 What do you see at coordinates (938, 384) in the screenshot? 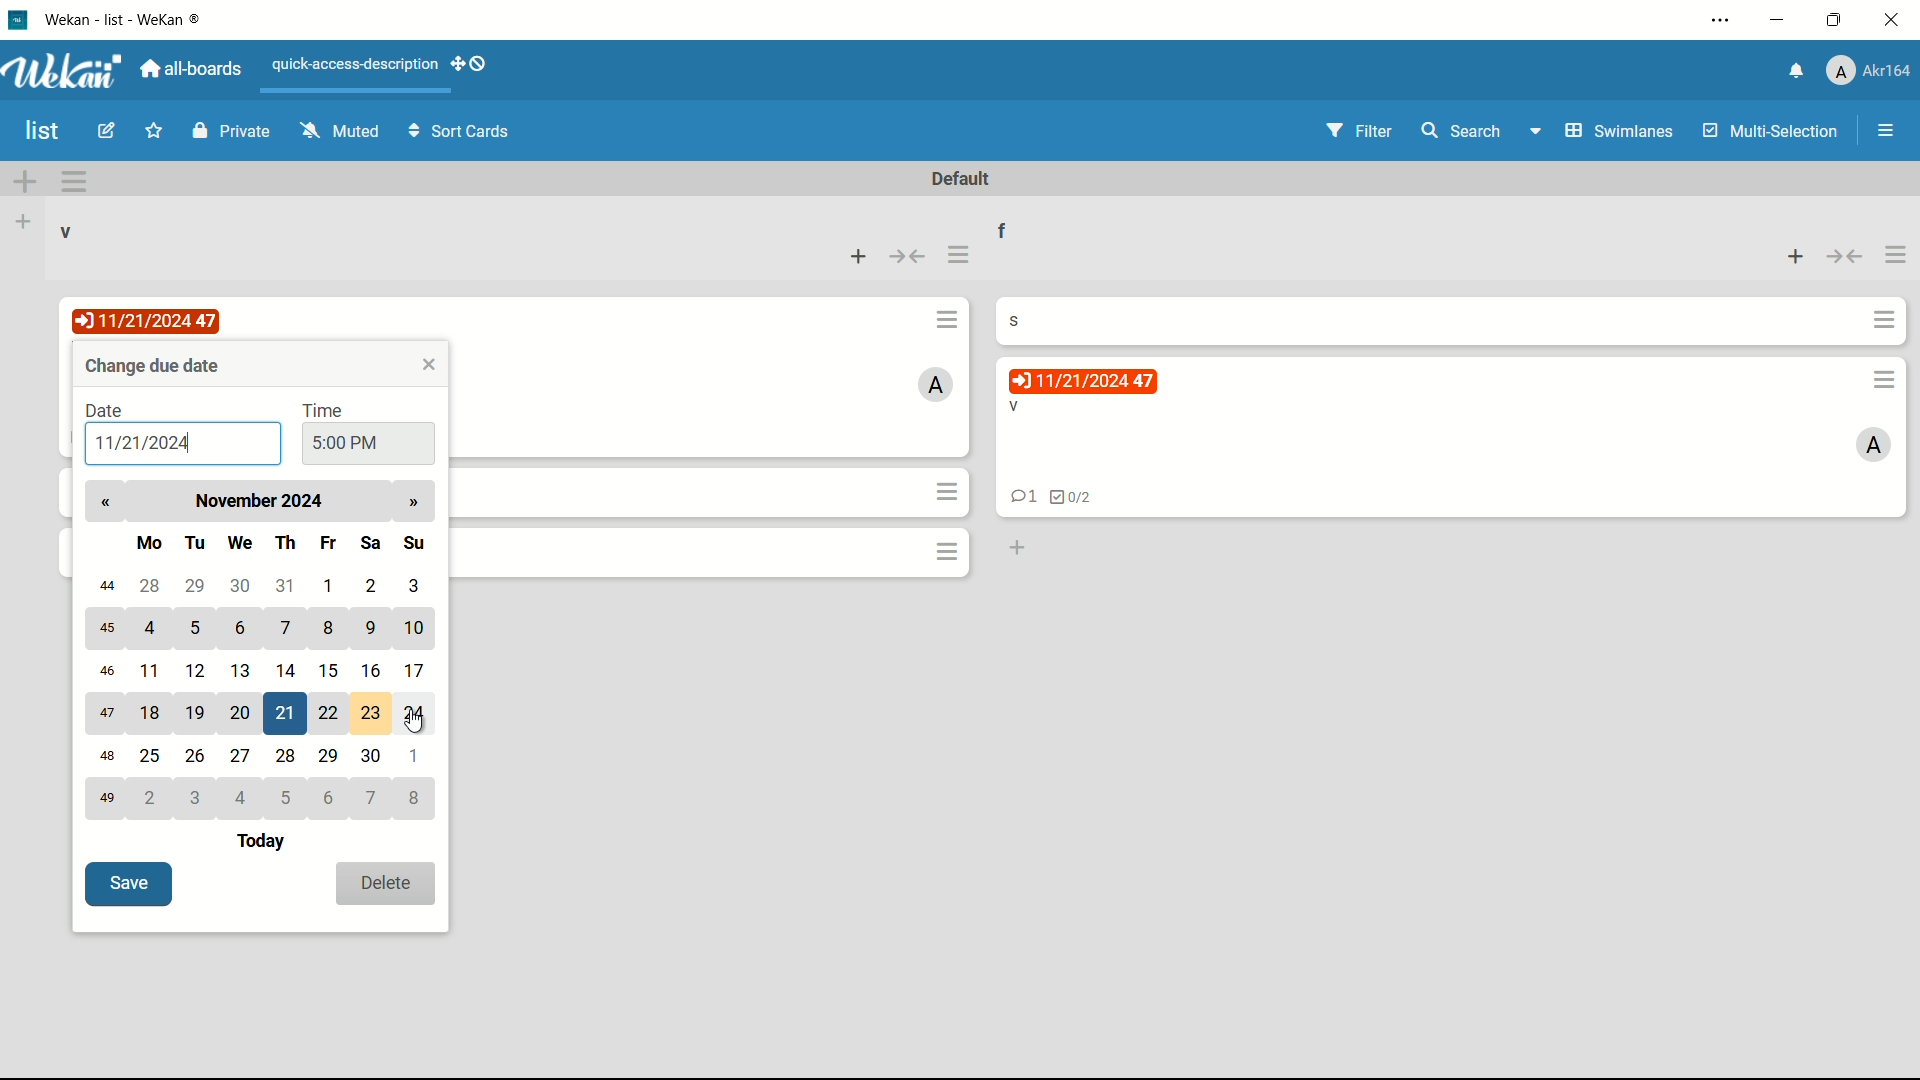
I see `admin` at bounding box center [938, 384].